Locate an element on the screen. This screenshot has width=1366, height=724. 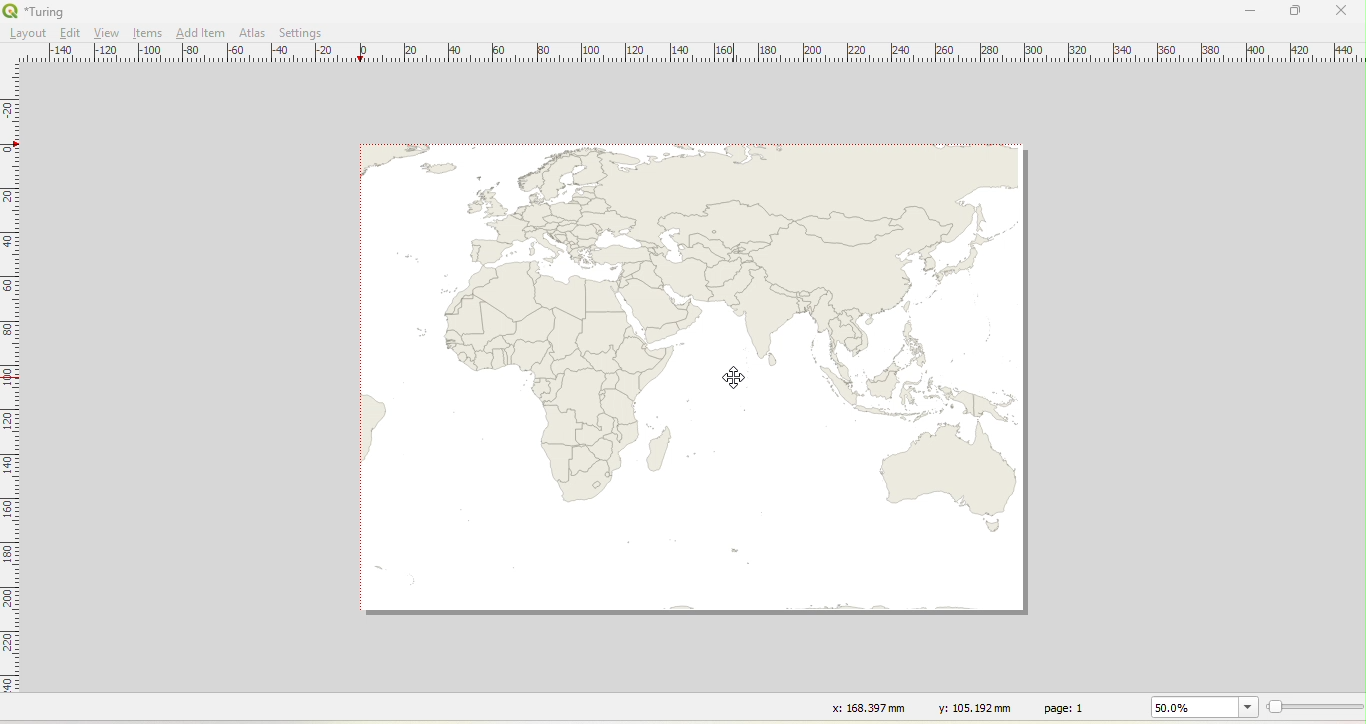
Cursor is located at coordinates (735, 379).